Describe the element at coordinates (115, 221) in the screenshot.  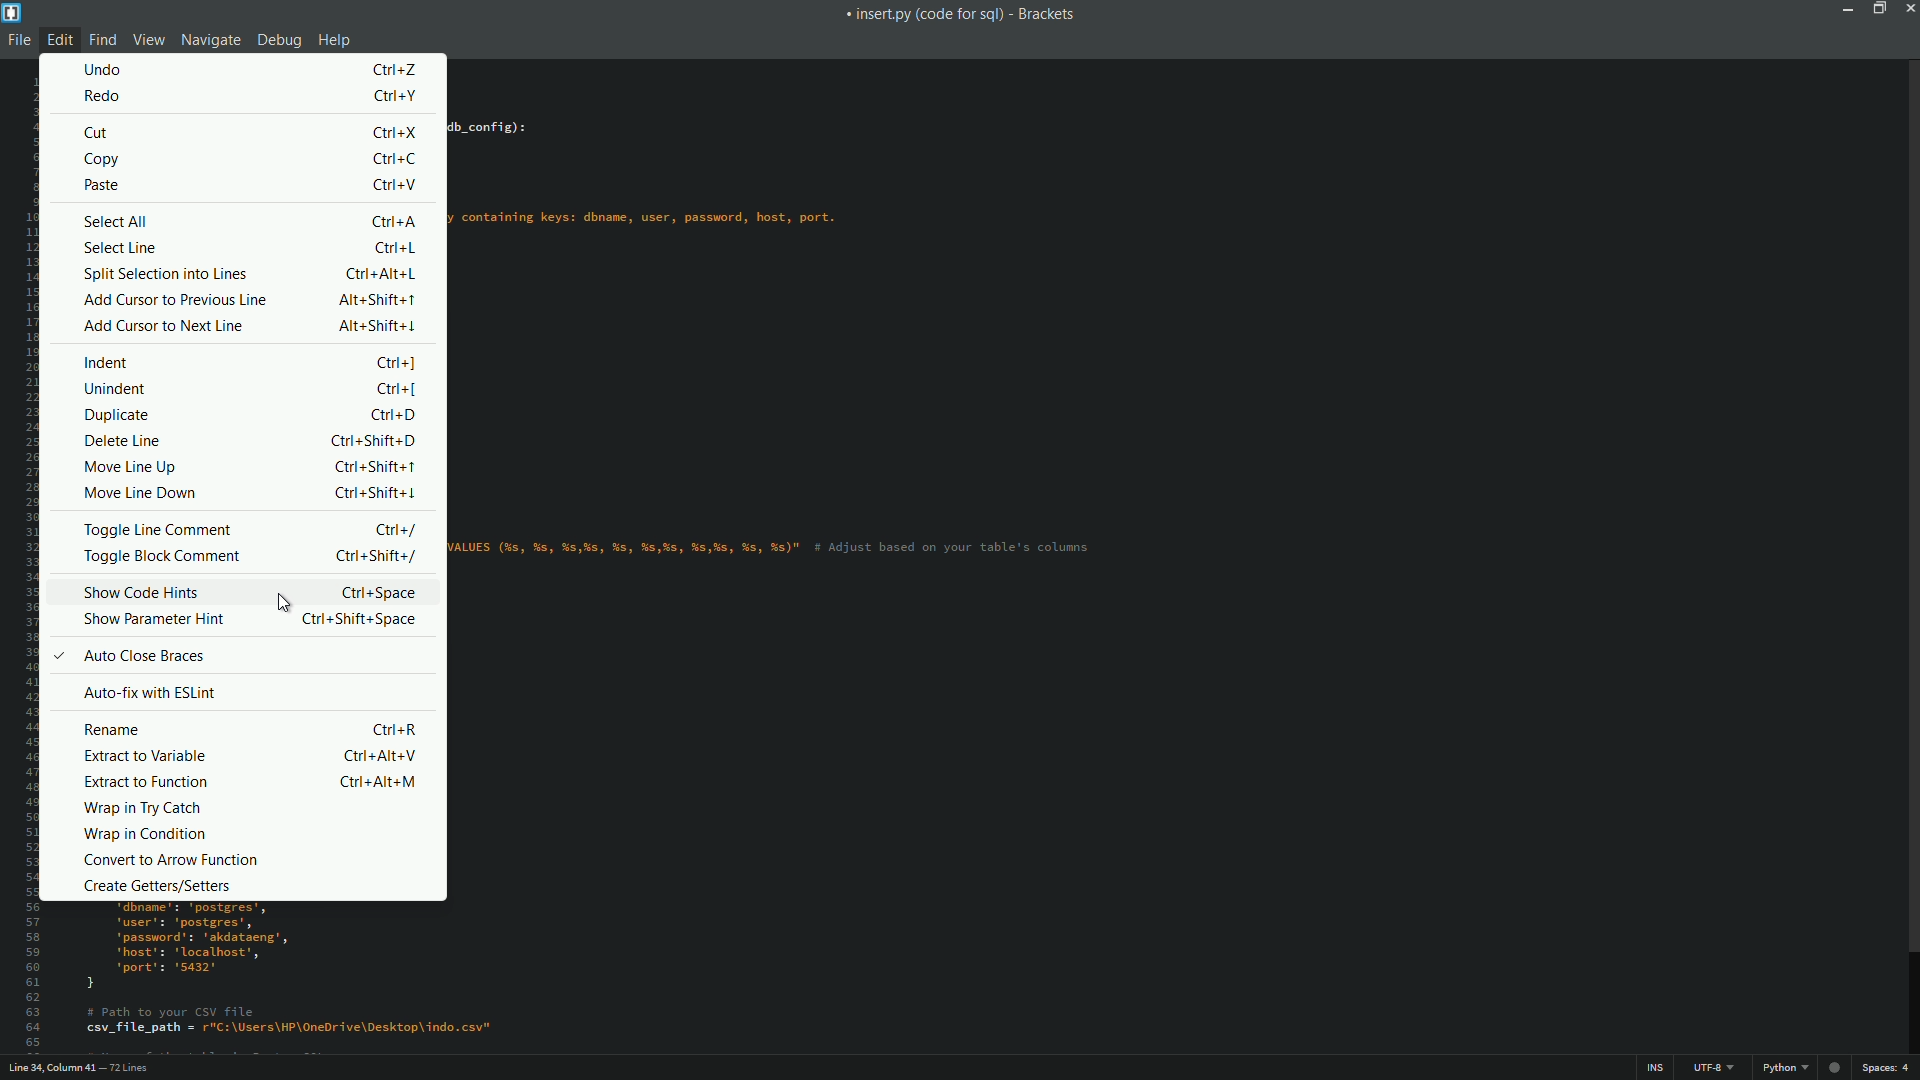
I see `select all` at that location.